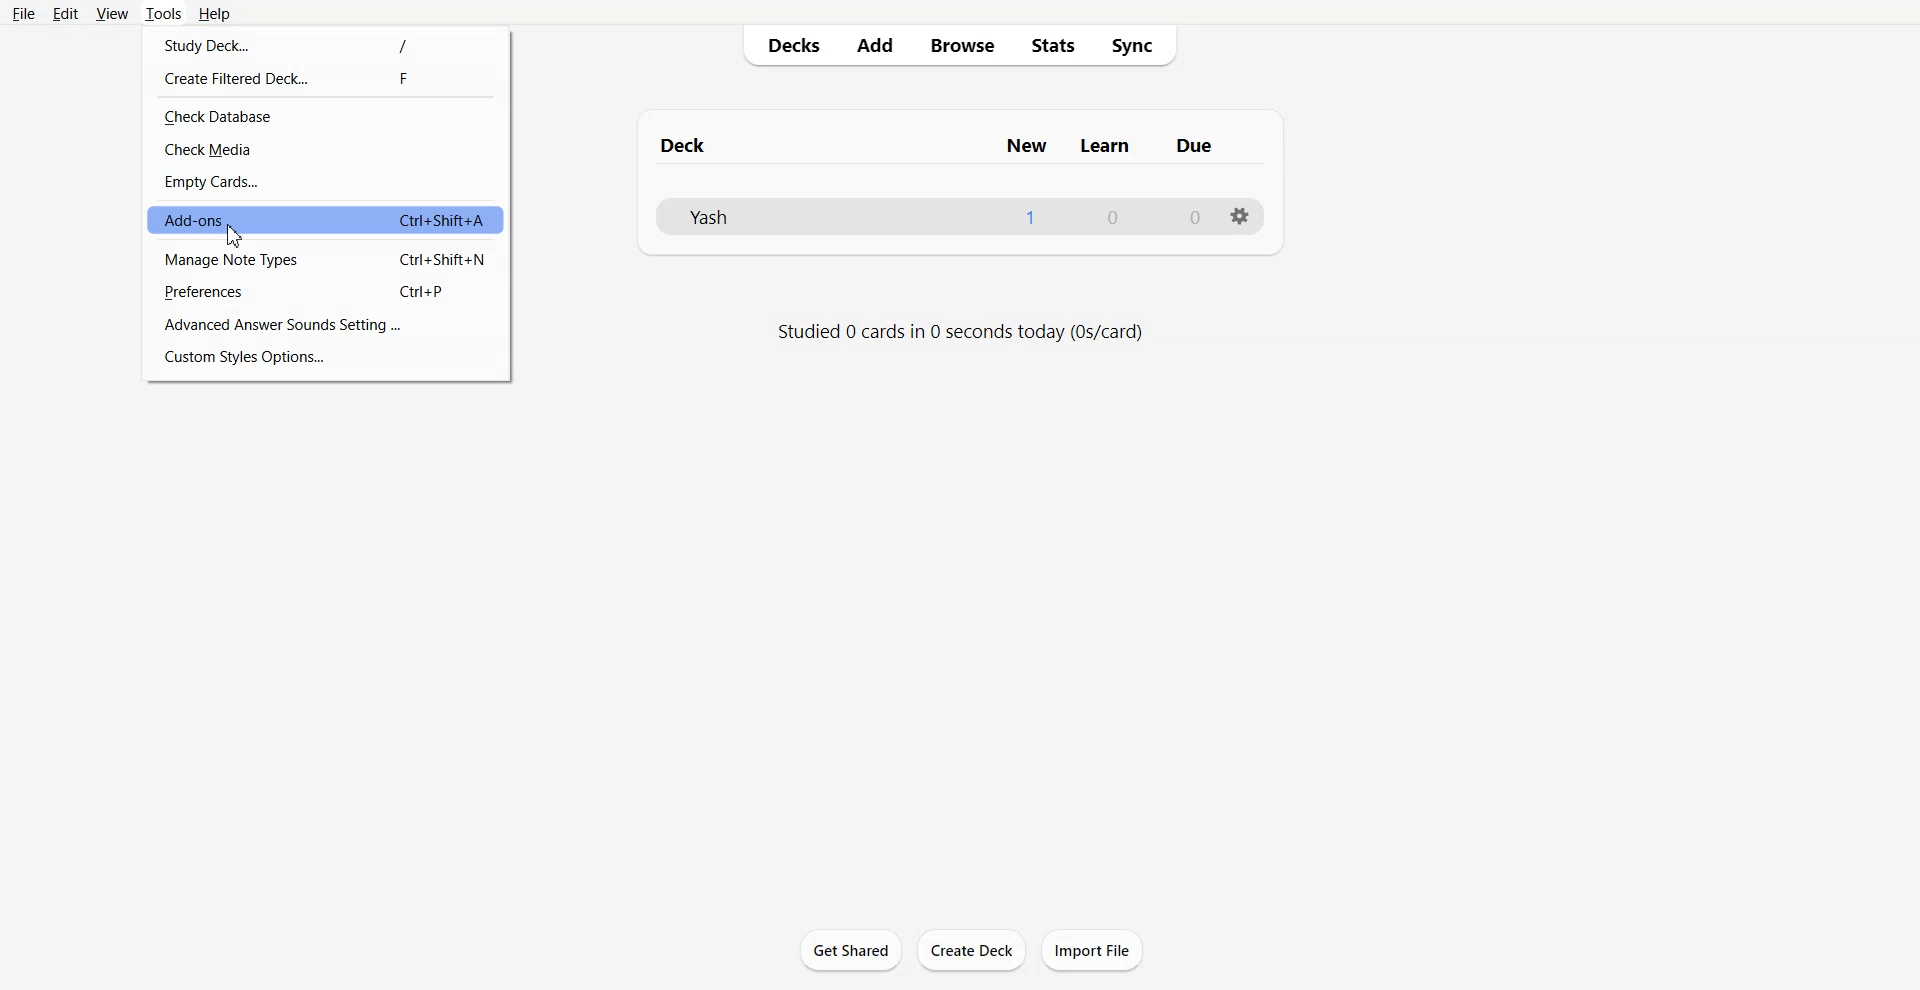 The width and height of the screenshot is (1920, 990). Describe the element at coordinates (971, 950) in the screenshot. I see `Create Deck` at that location.